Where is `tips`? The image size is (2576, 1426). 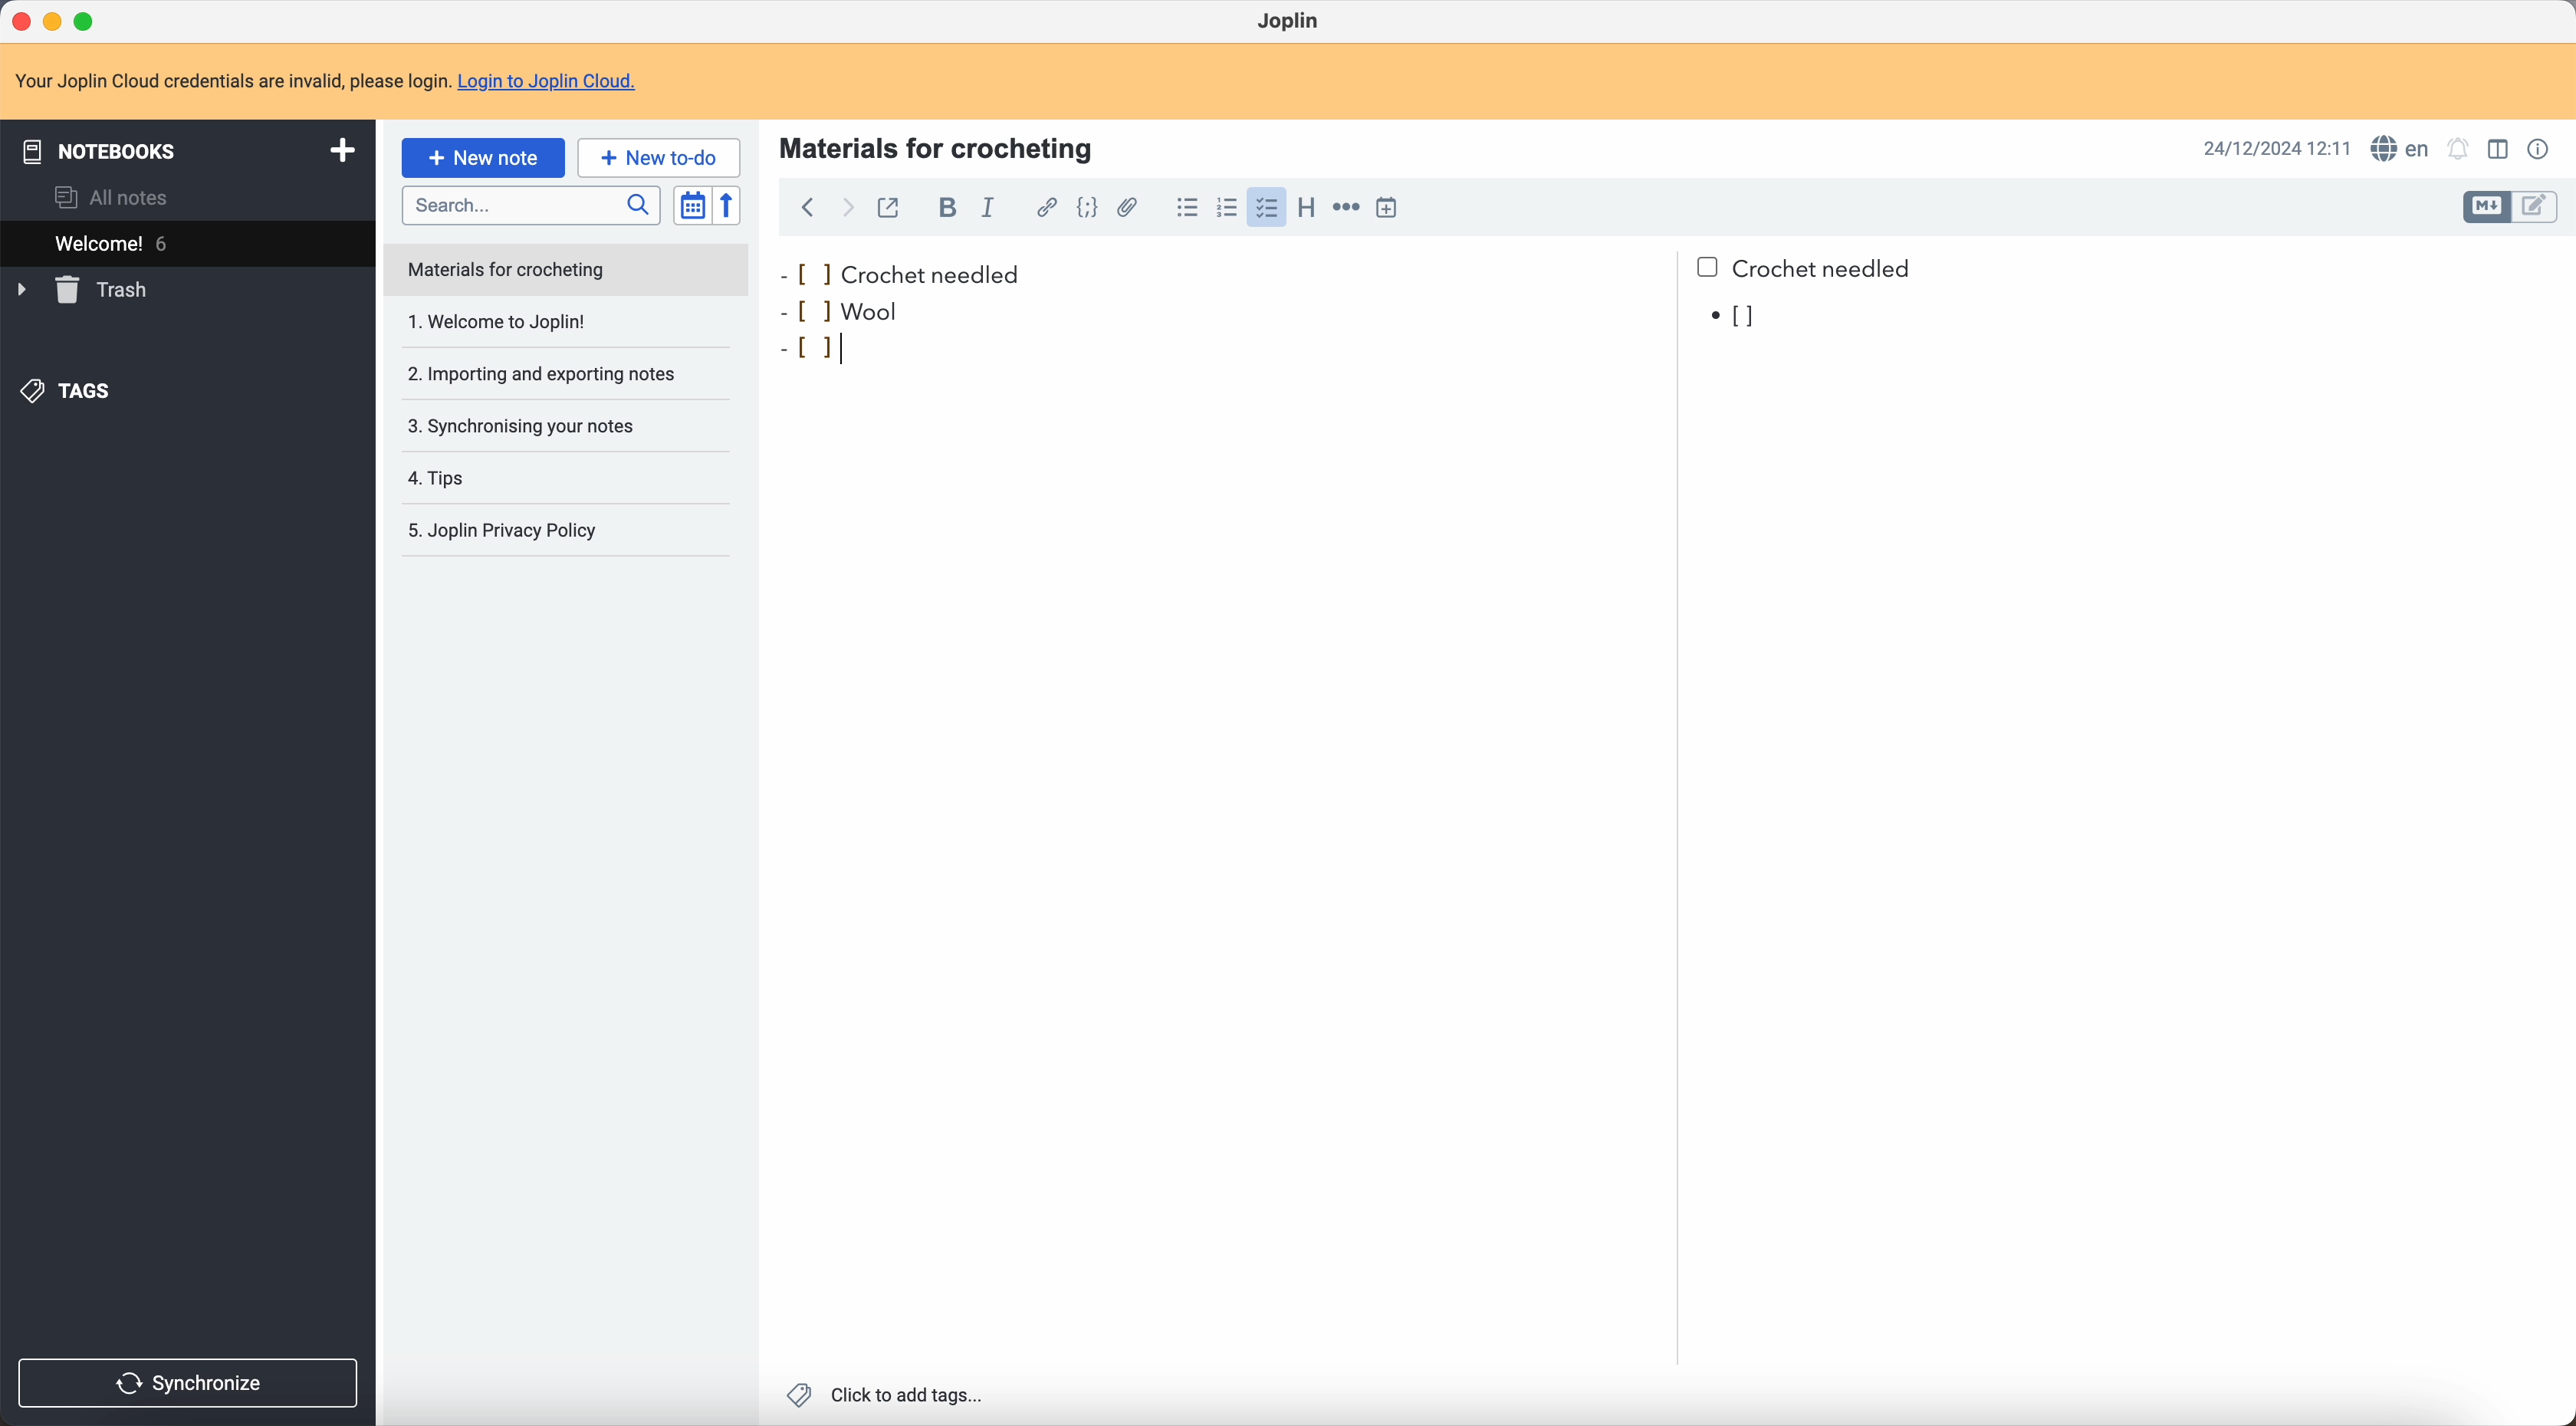
tips is located at coordinates (528, 478).